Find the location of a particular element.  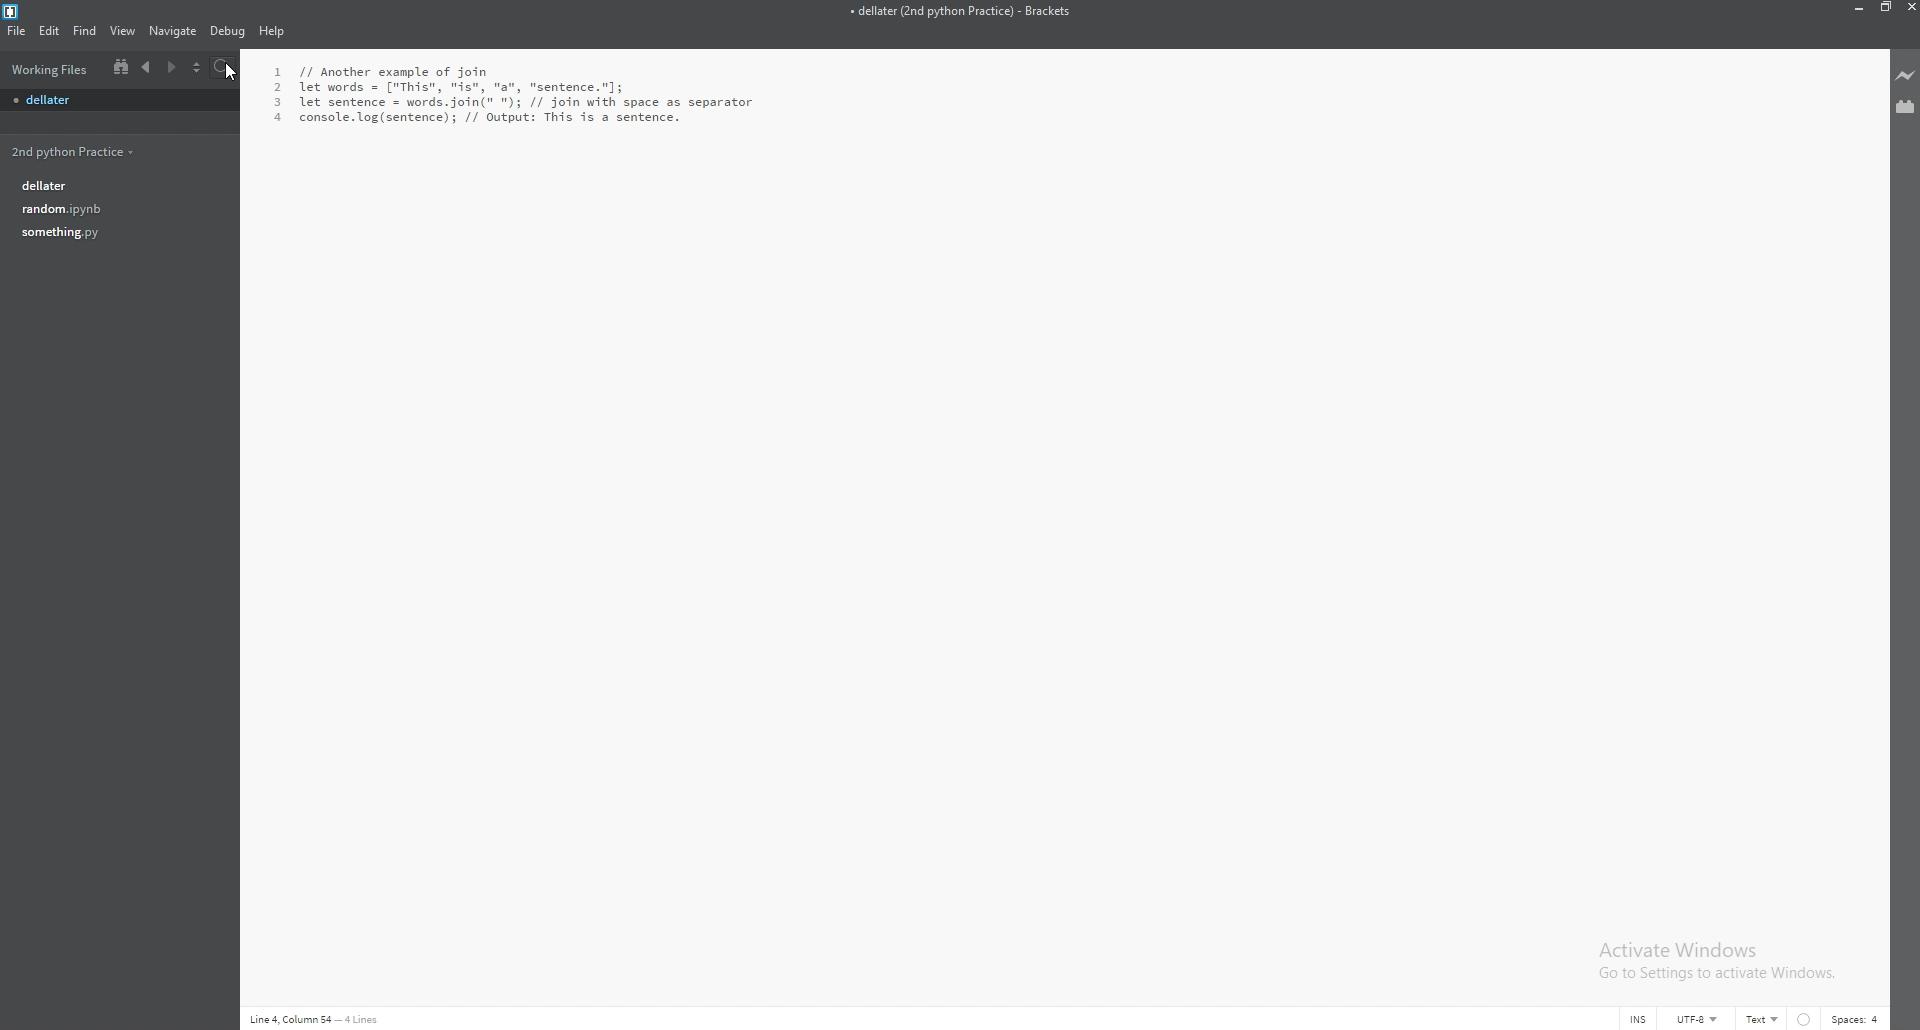

random.py is located at coordinates (114, 211).